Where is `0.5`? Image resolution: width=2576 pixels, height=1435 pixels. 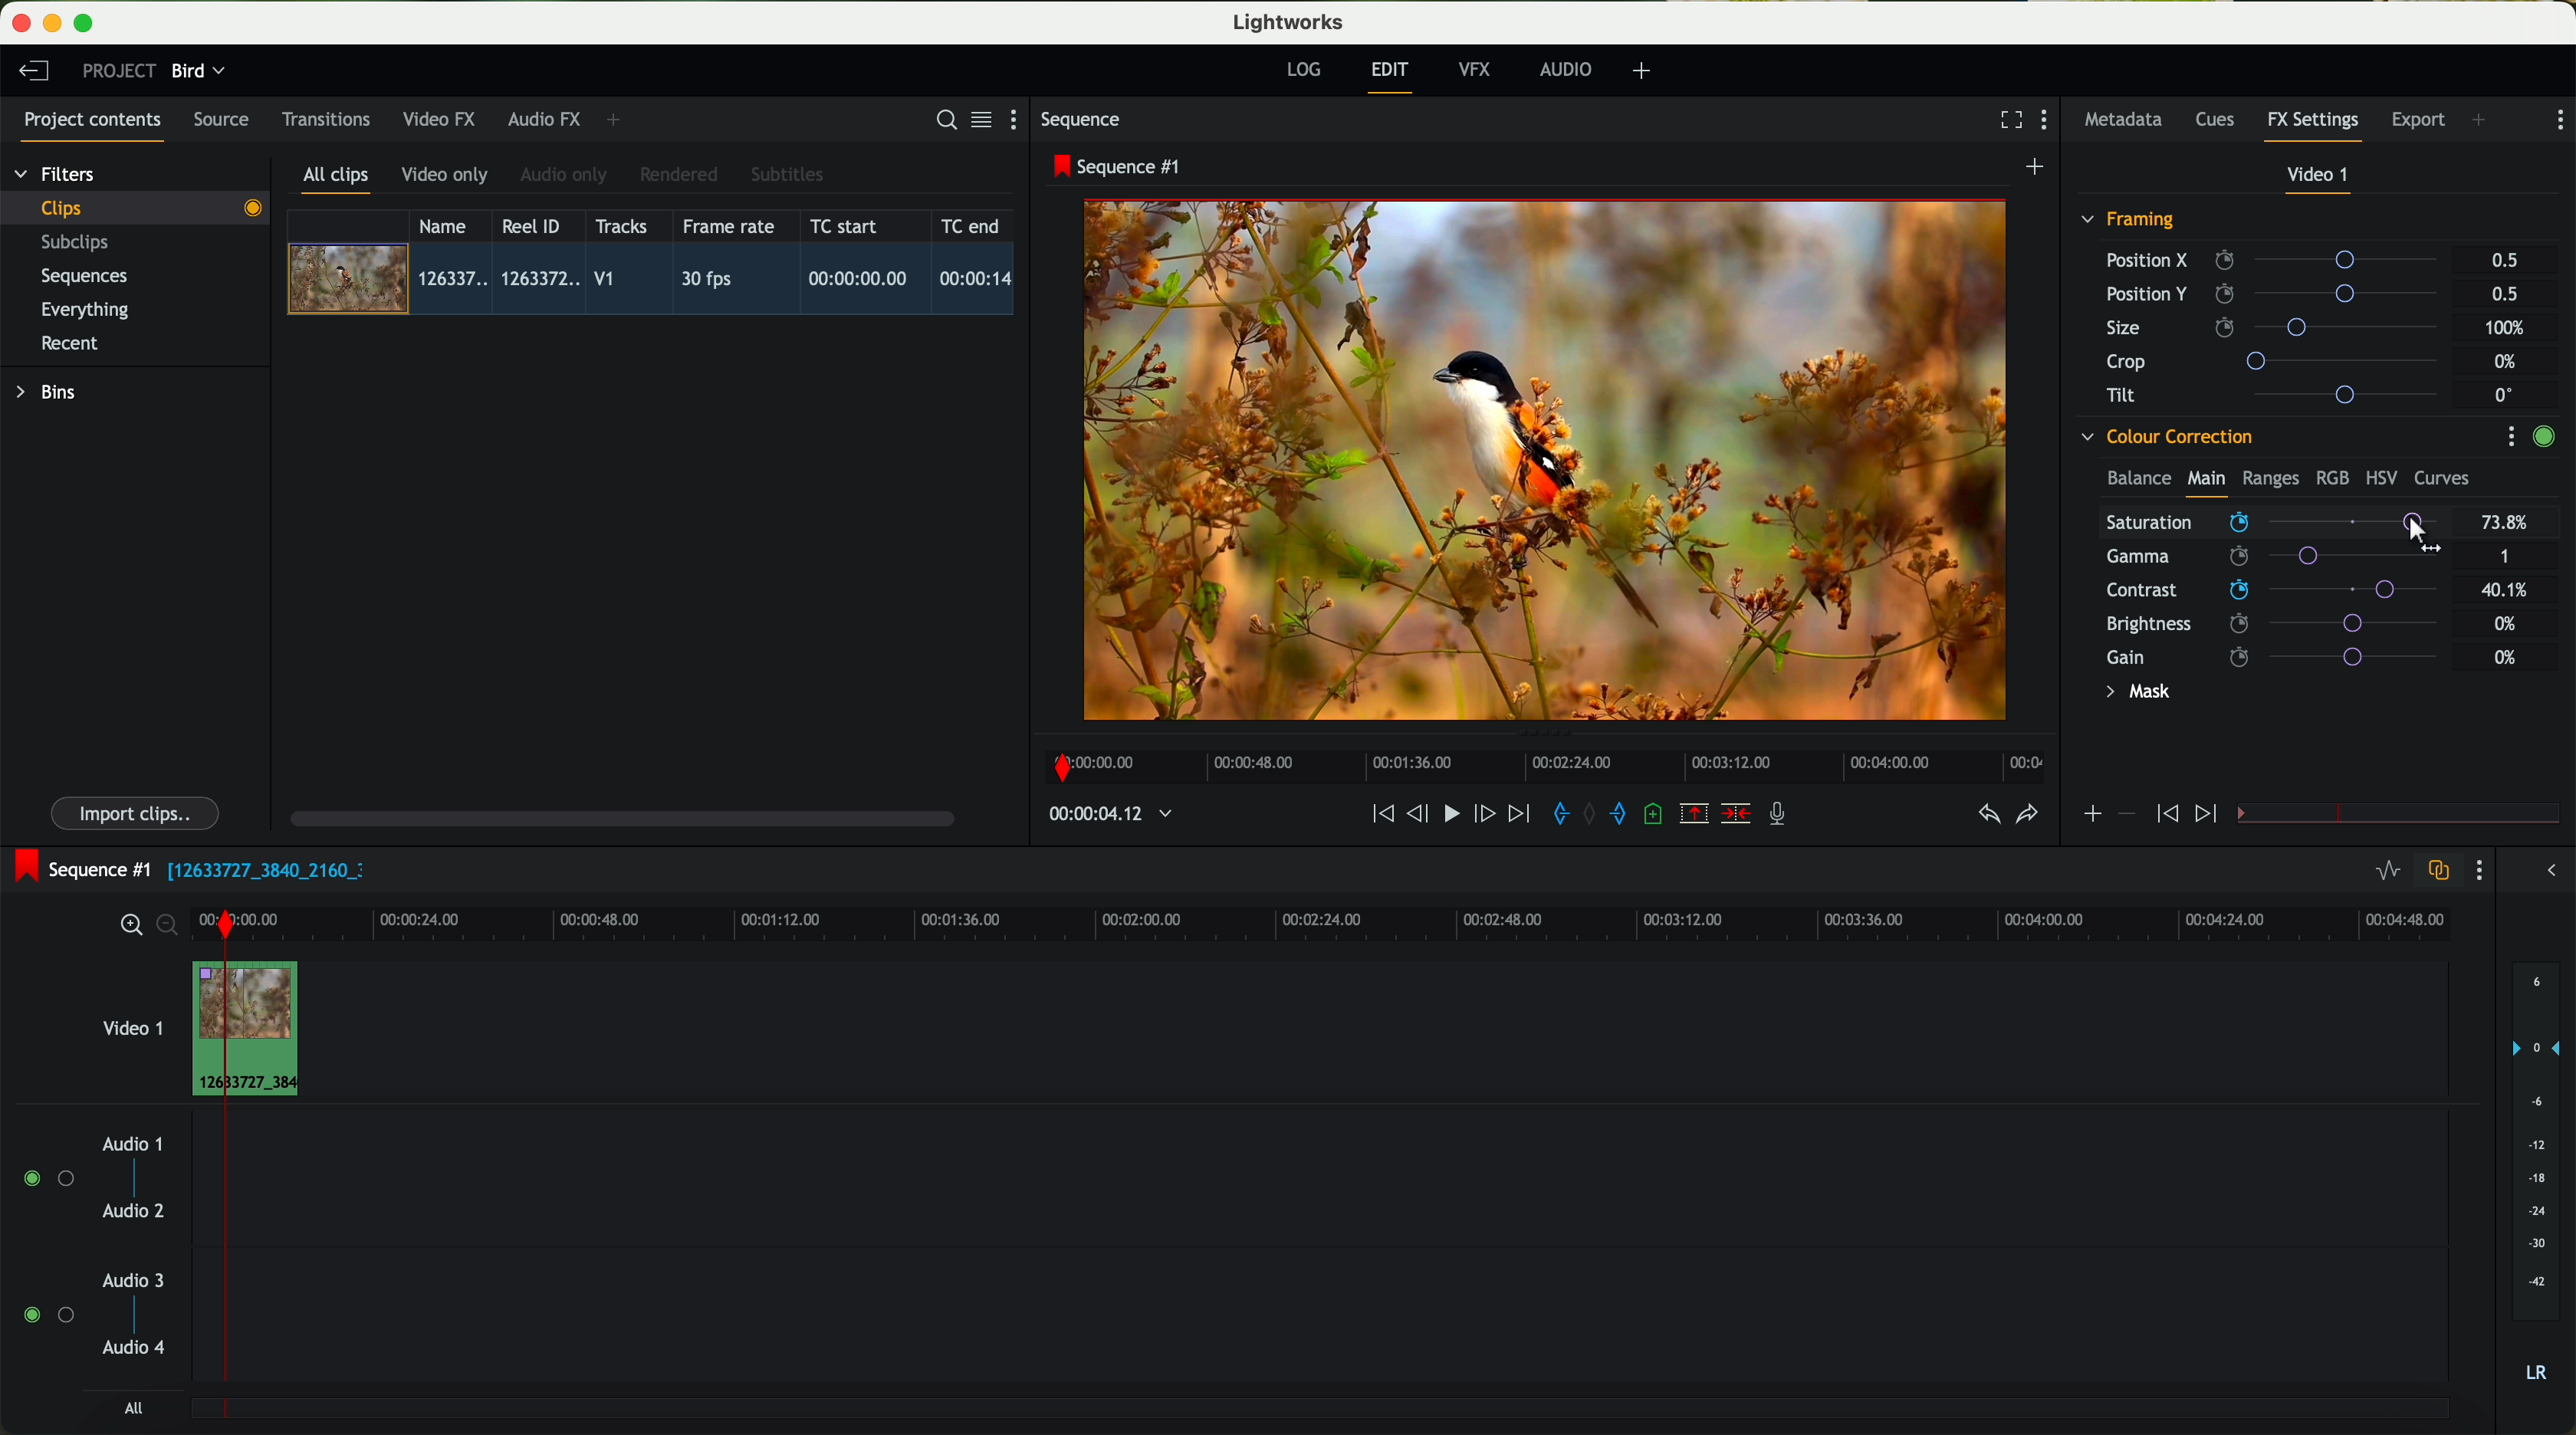
0.5 is located at coordinates (2503, 293).